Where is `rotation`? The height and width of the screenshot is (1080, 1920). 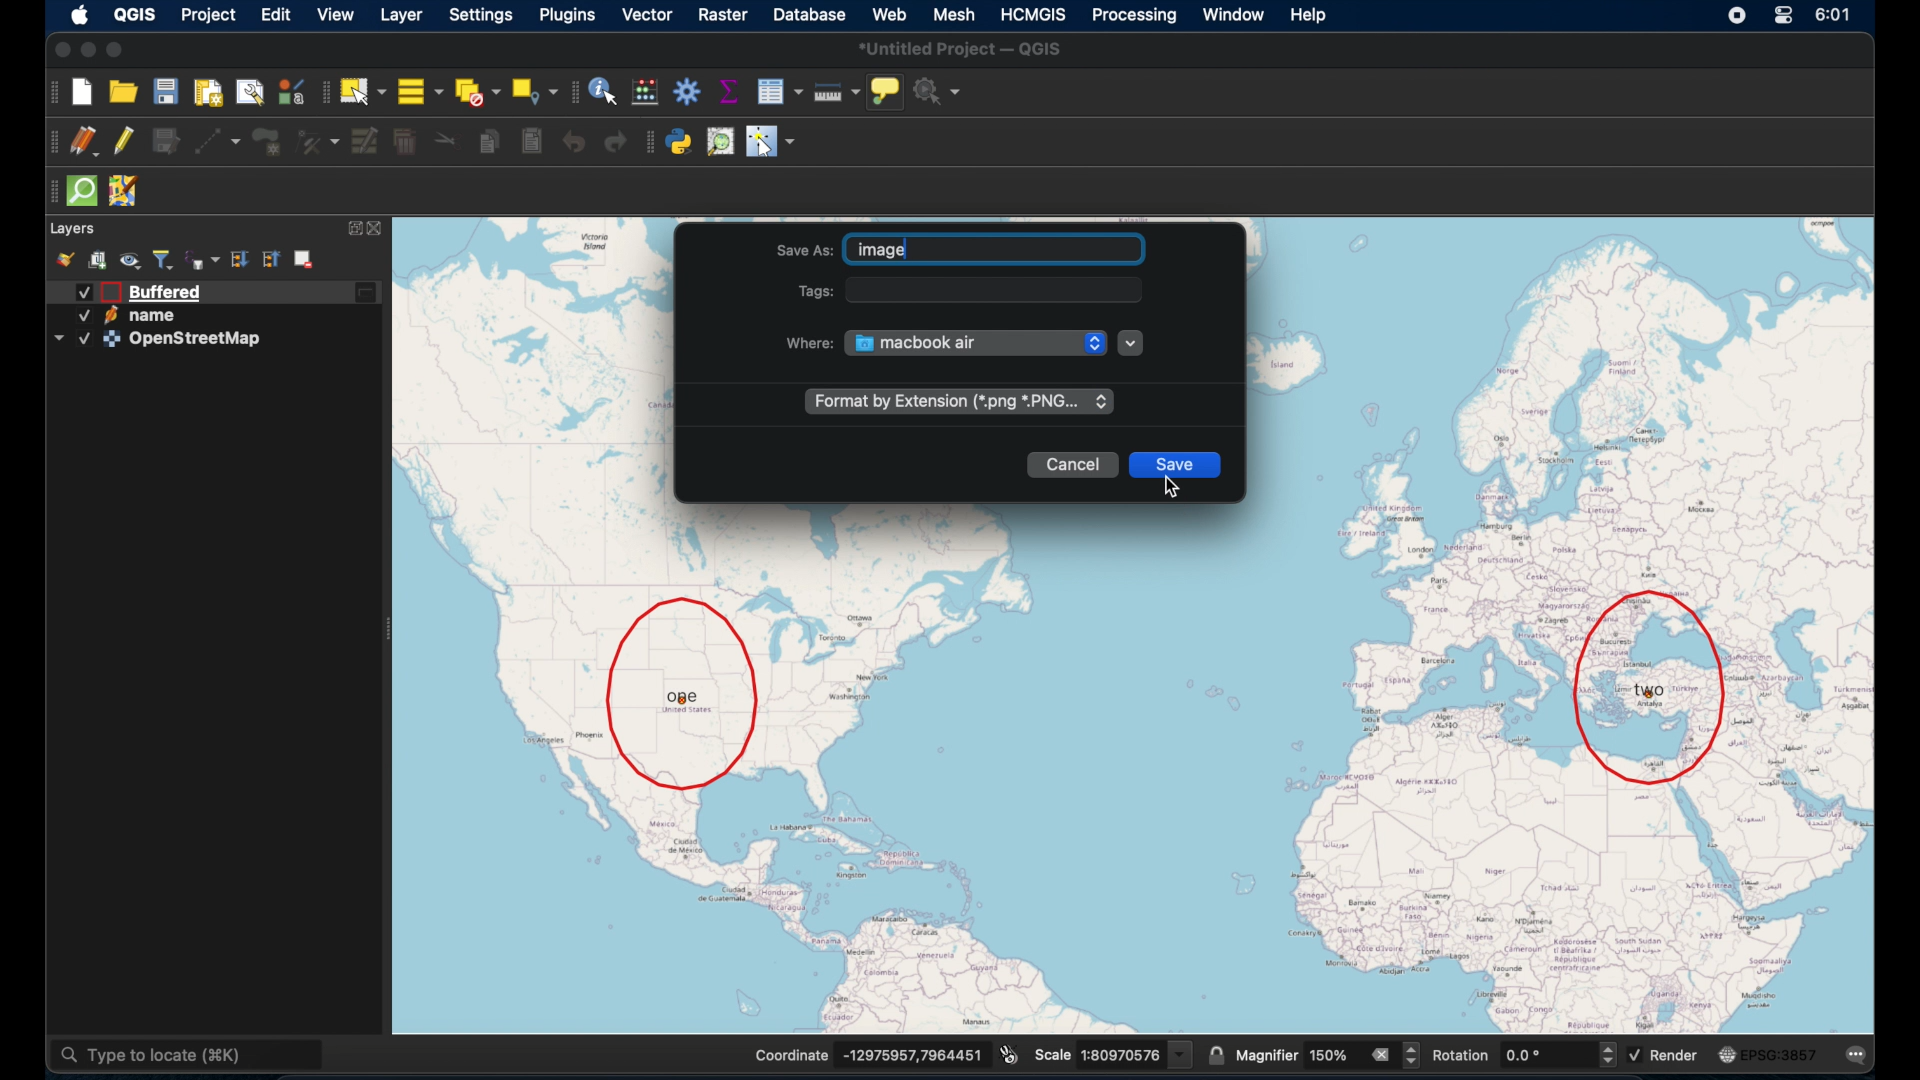 rotation is located at coordinates (1460, 1056).